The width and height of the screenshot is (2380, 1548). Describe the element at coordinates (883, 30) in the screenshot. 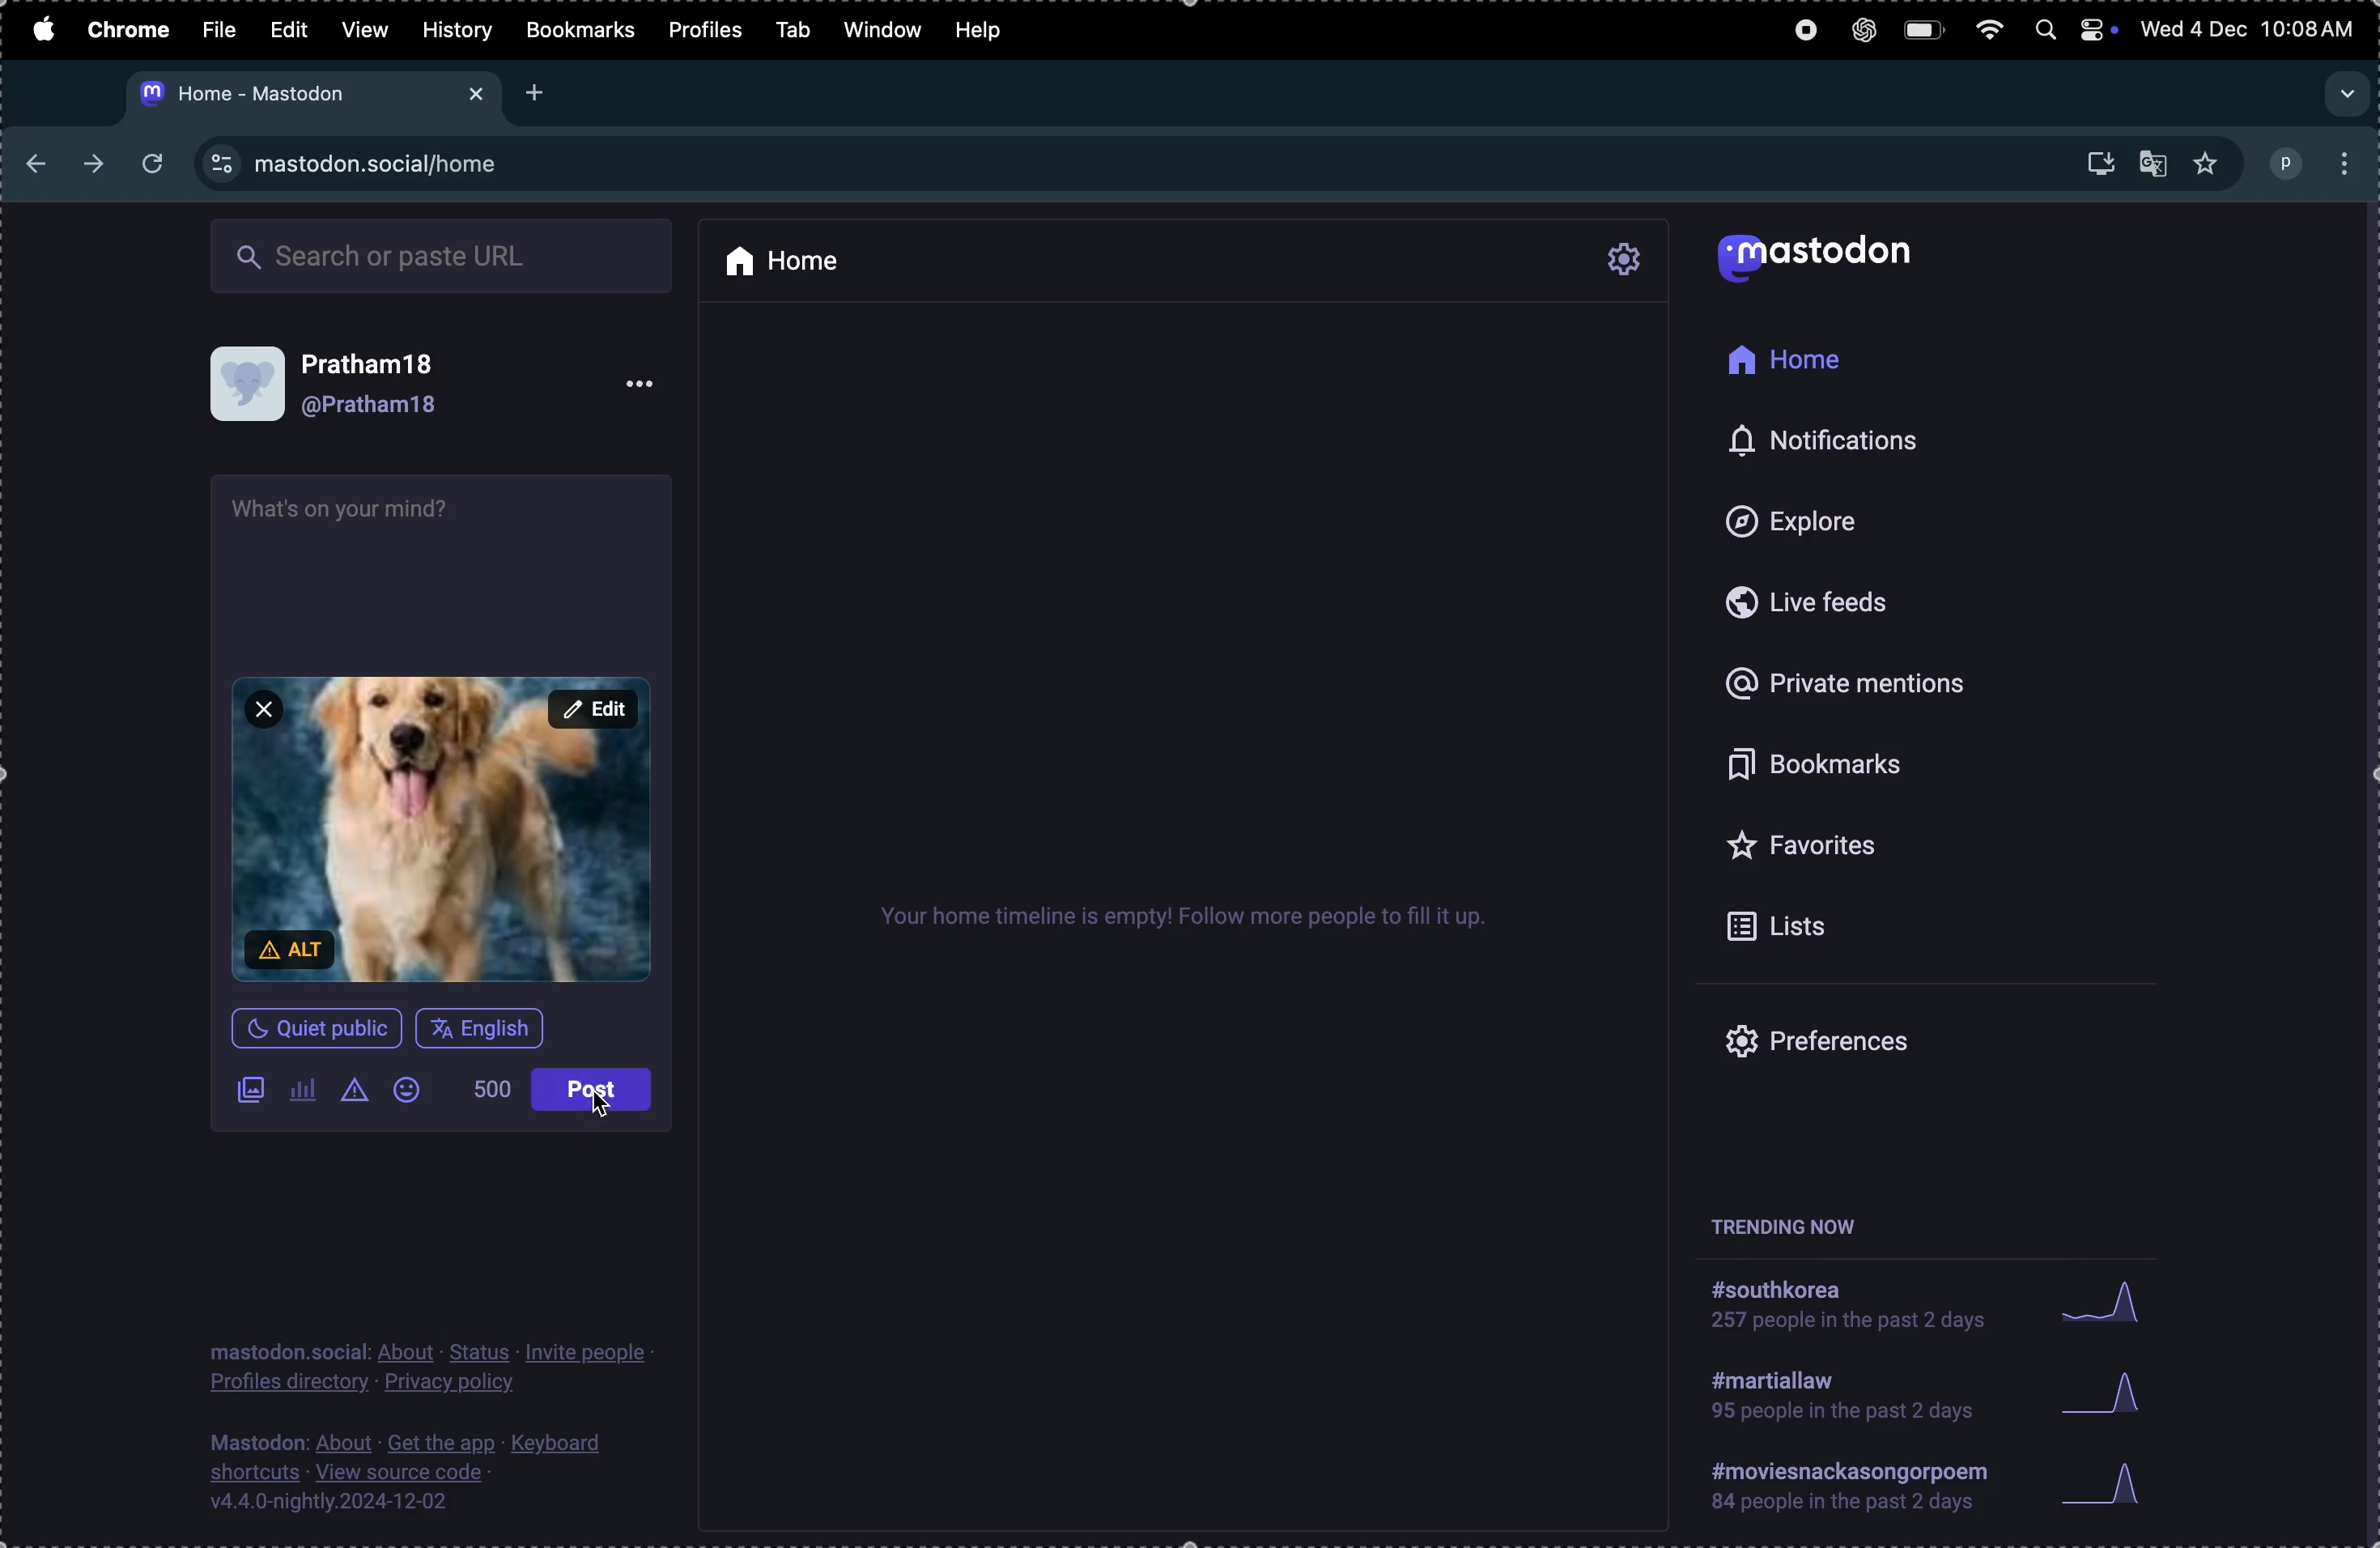

I see `window` at that location.